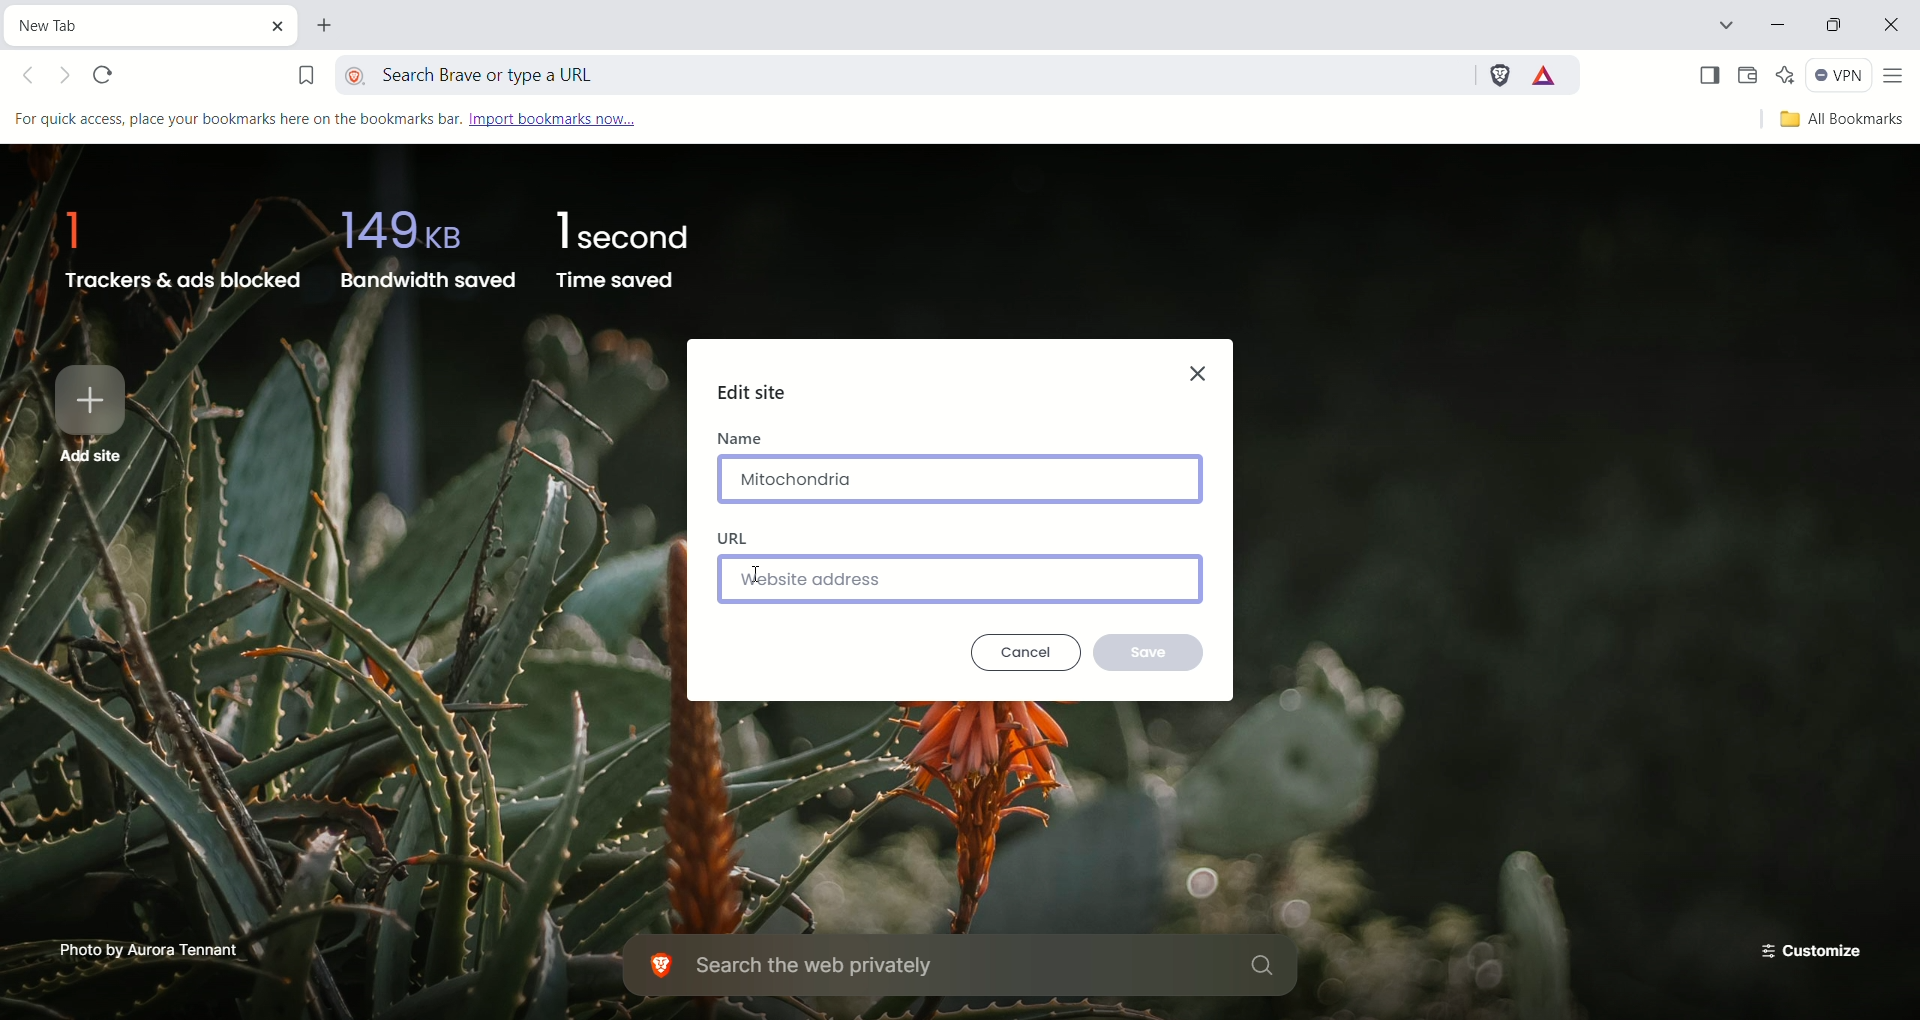  Describe the element at coordinates (35, 78) in the screenshot. I see `Click to go back,  hold to see history` at that location.